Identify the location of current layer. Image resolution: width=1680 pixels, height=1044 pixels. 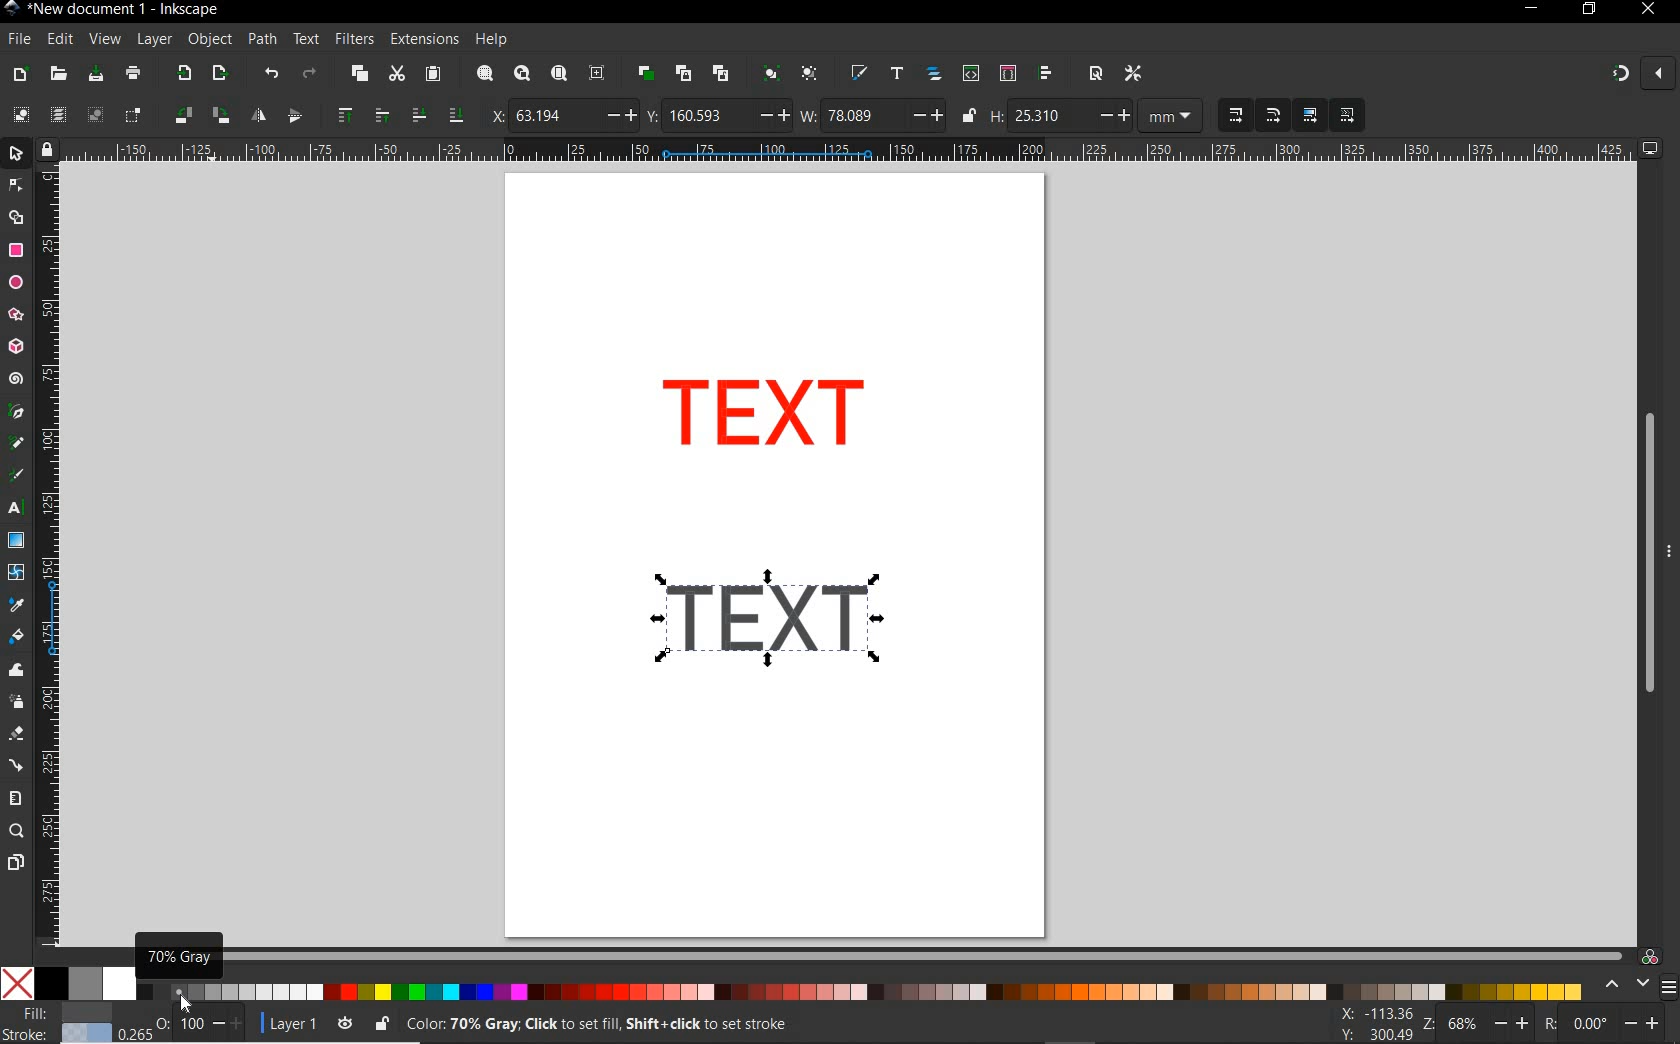
(284, 1021).